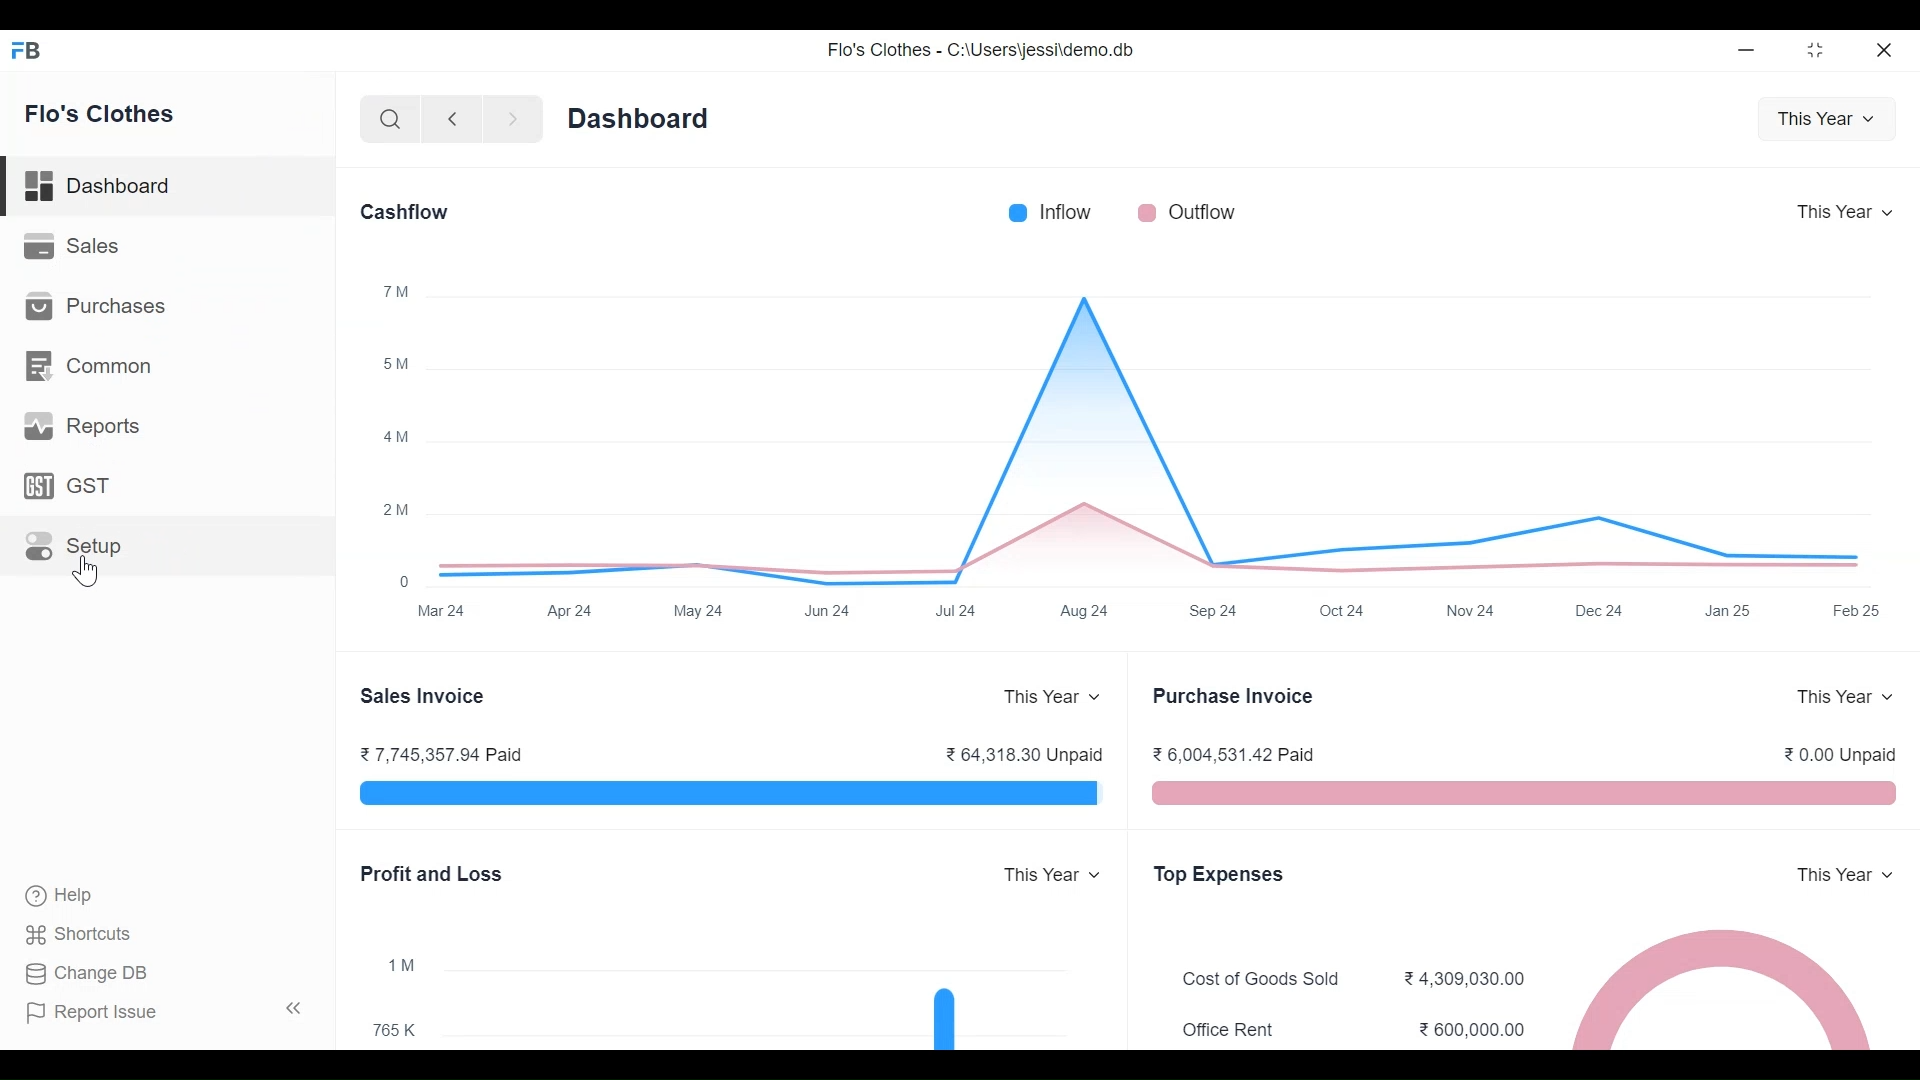 This screenshot has width=1920, height=1080. What do you see at coordinates (1840, 212) in the screenshot?
I see `This Year` at bounding box center [1840, 212].